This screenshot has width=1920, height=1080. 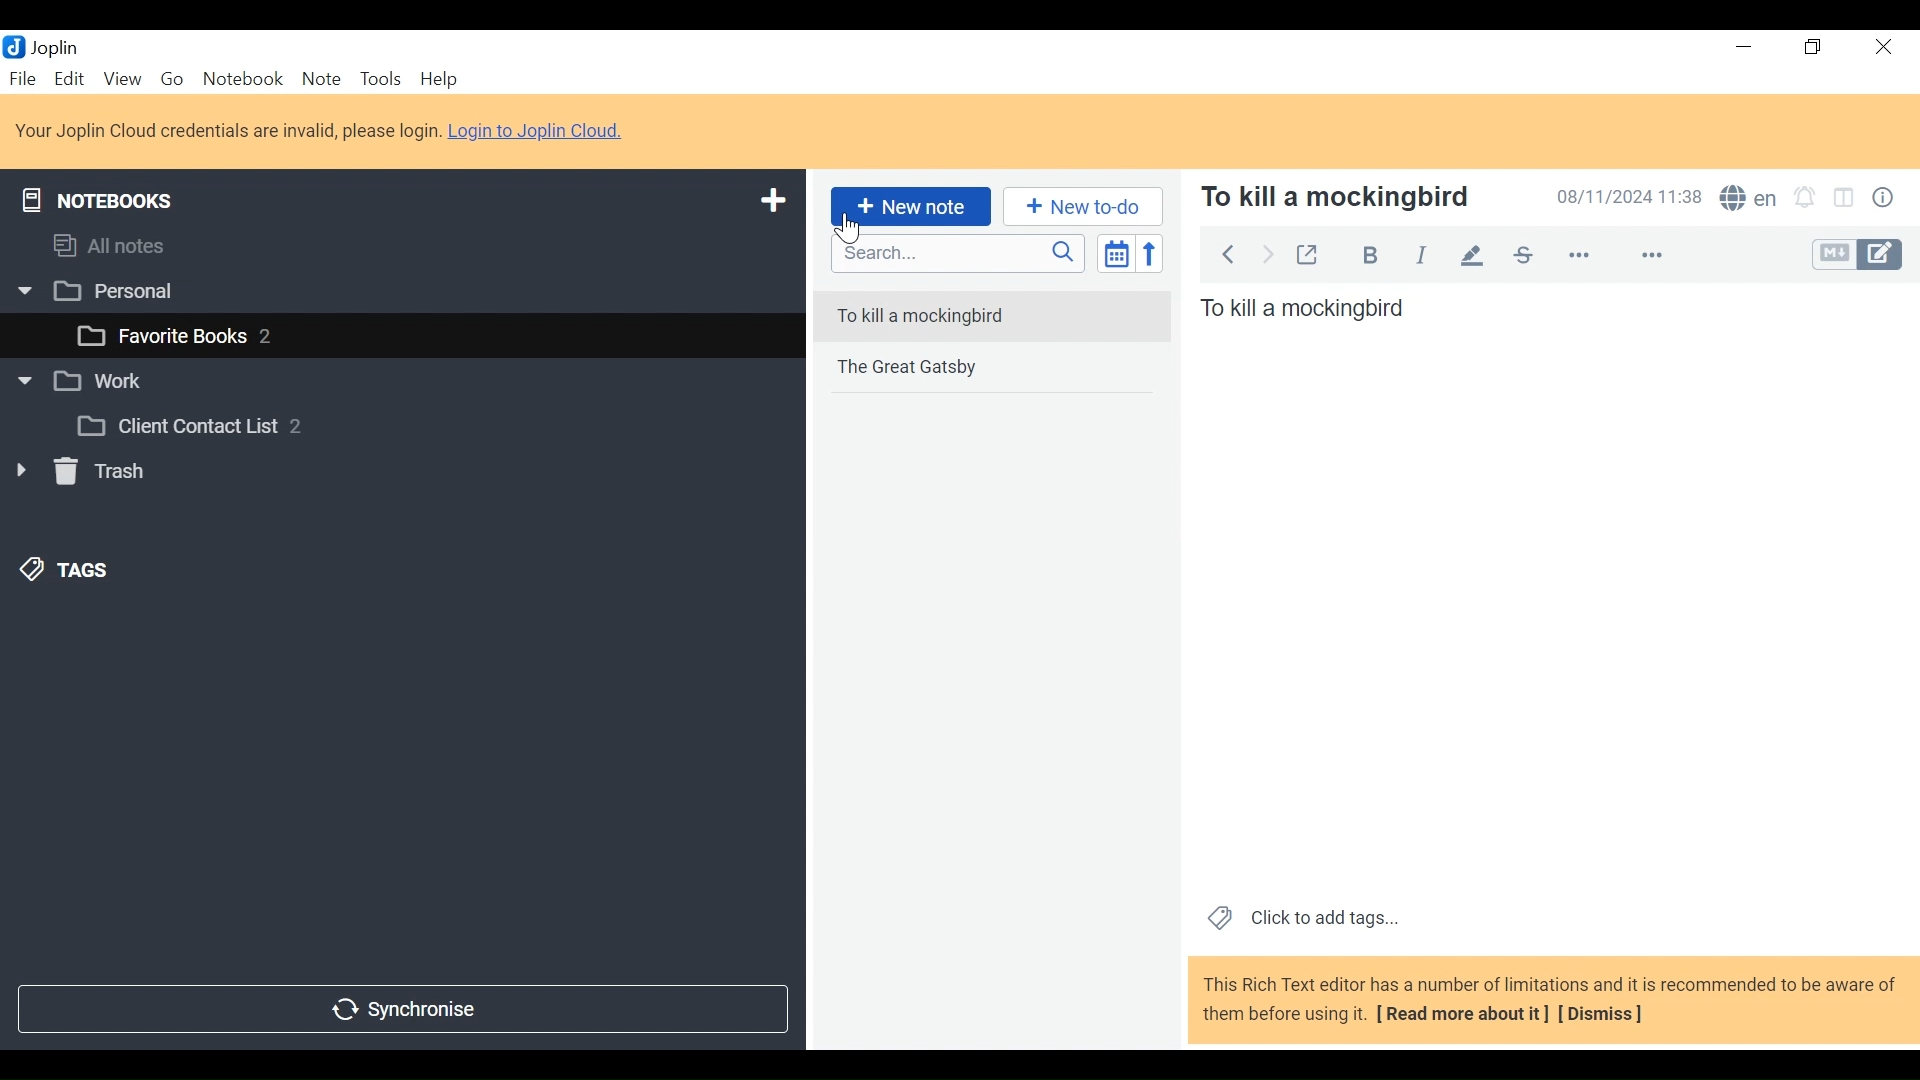 What do you see at coordinates (379, 80) in the screenshot?
I see `Tools` at bounding box center [379, 80].